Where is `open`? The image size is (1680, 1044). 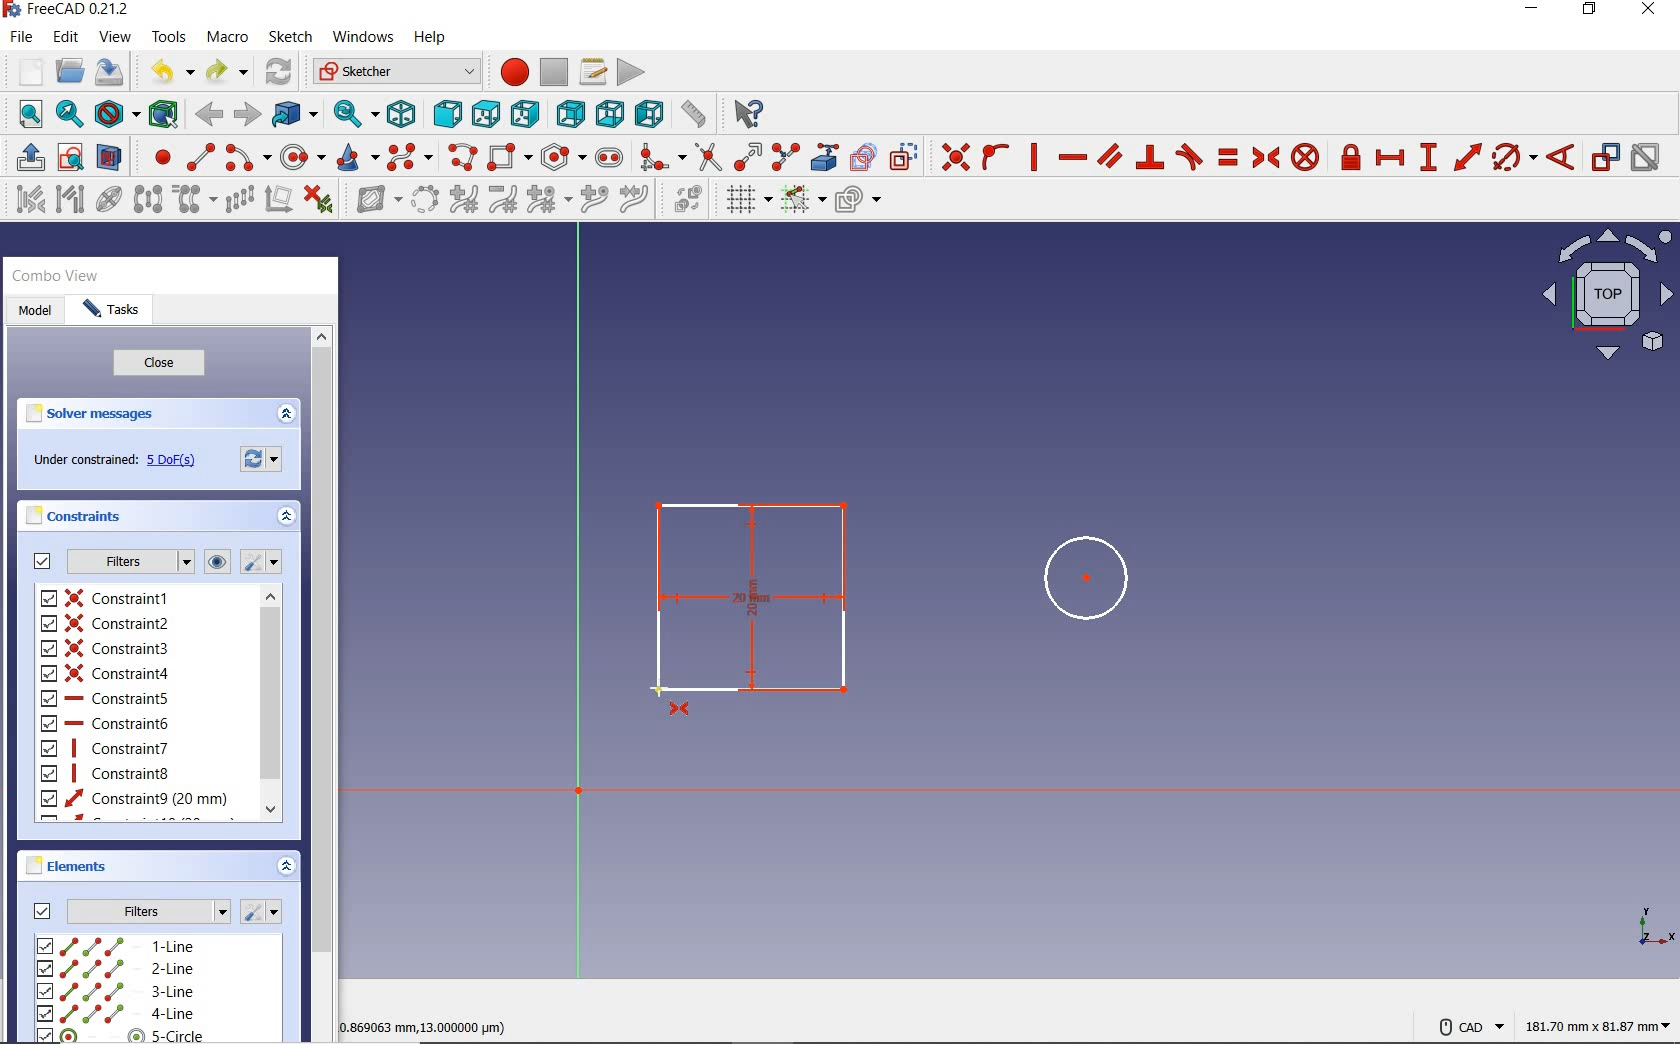 open is located at coordinates (70, 69).